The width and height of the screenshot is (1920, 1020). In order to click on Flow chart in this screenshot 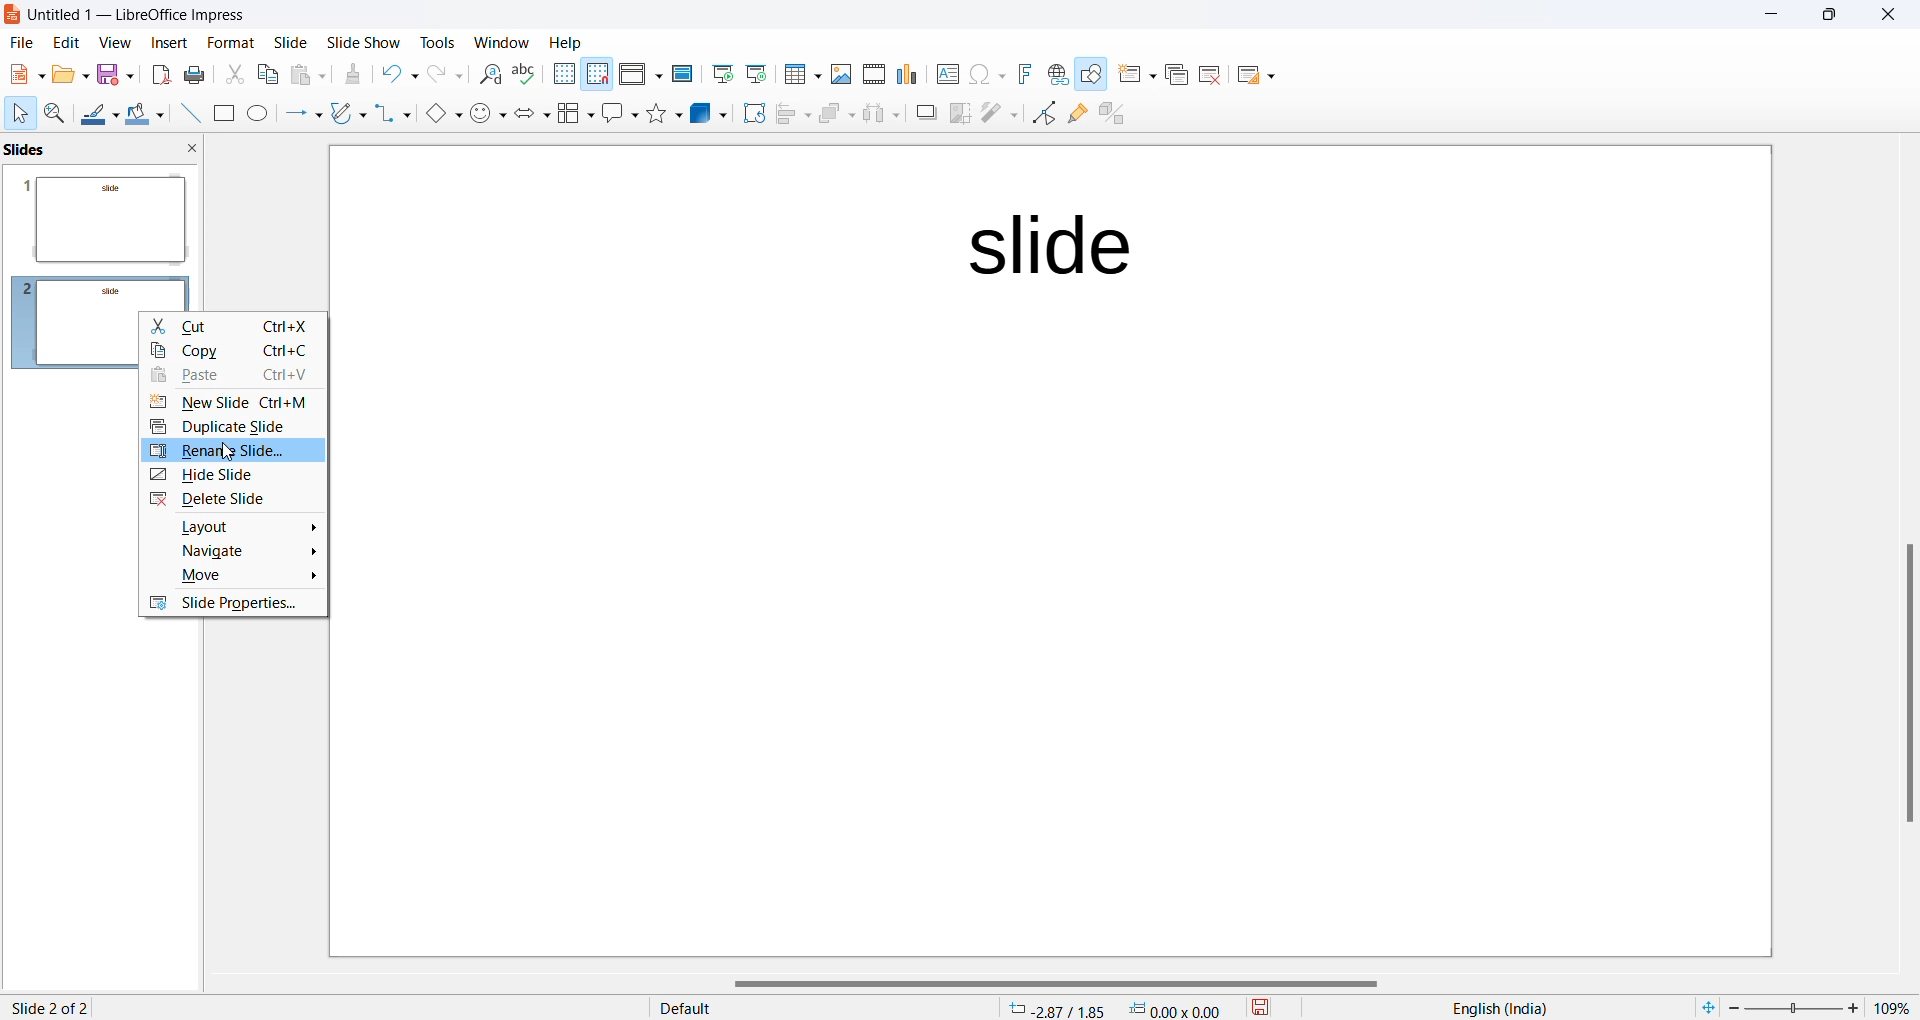, I will do `click(573, 114)`.